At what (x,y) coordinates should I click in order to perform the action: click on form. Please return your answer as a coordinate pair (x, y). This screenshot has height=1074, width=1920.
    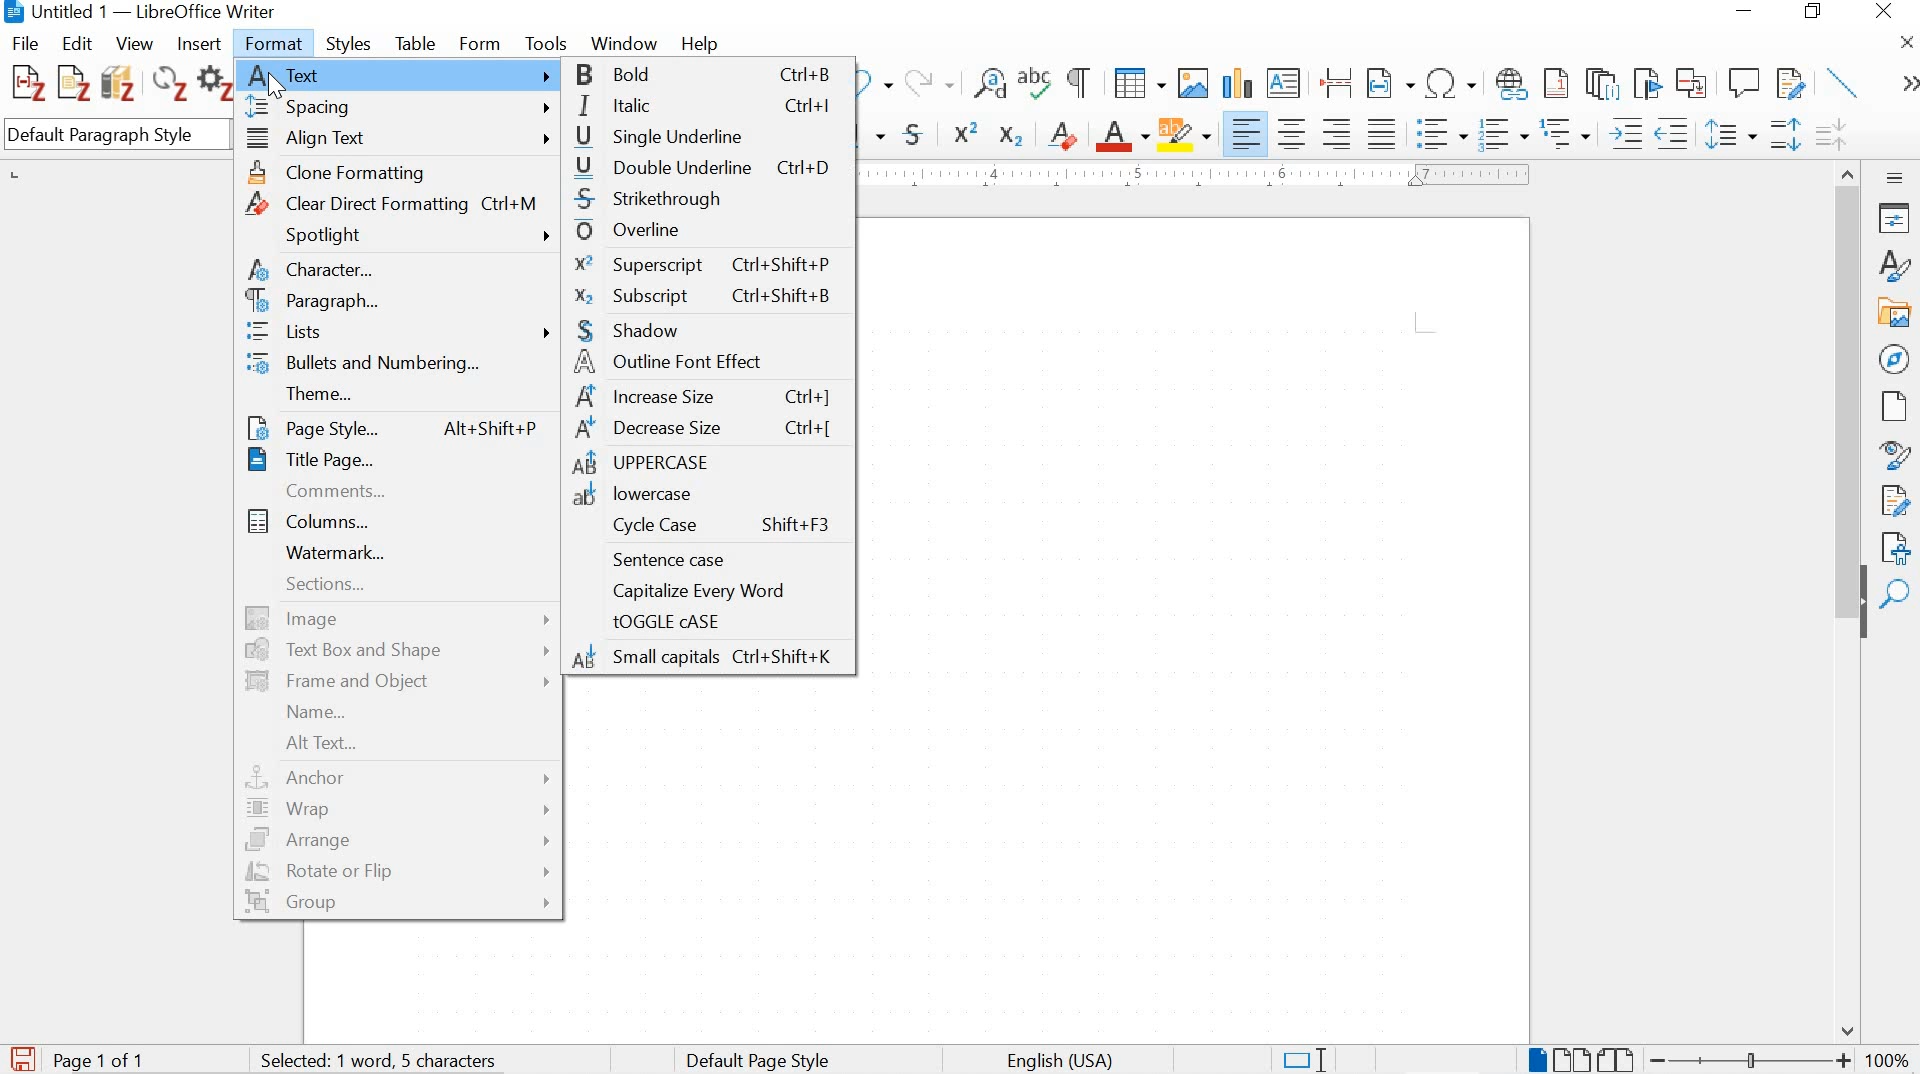
    Looking at the image, I should click on (482, 41).